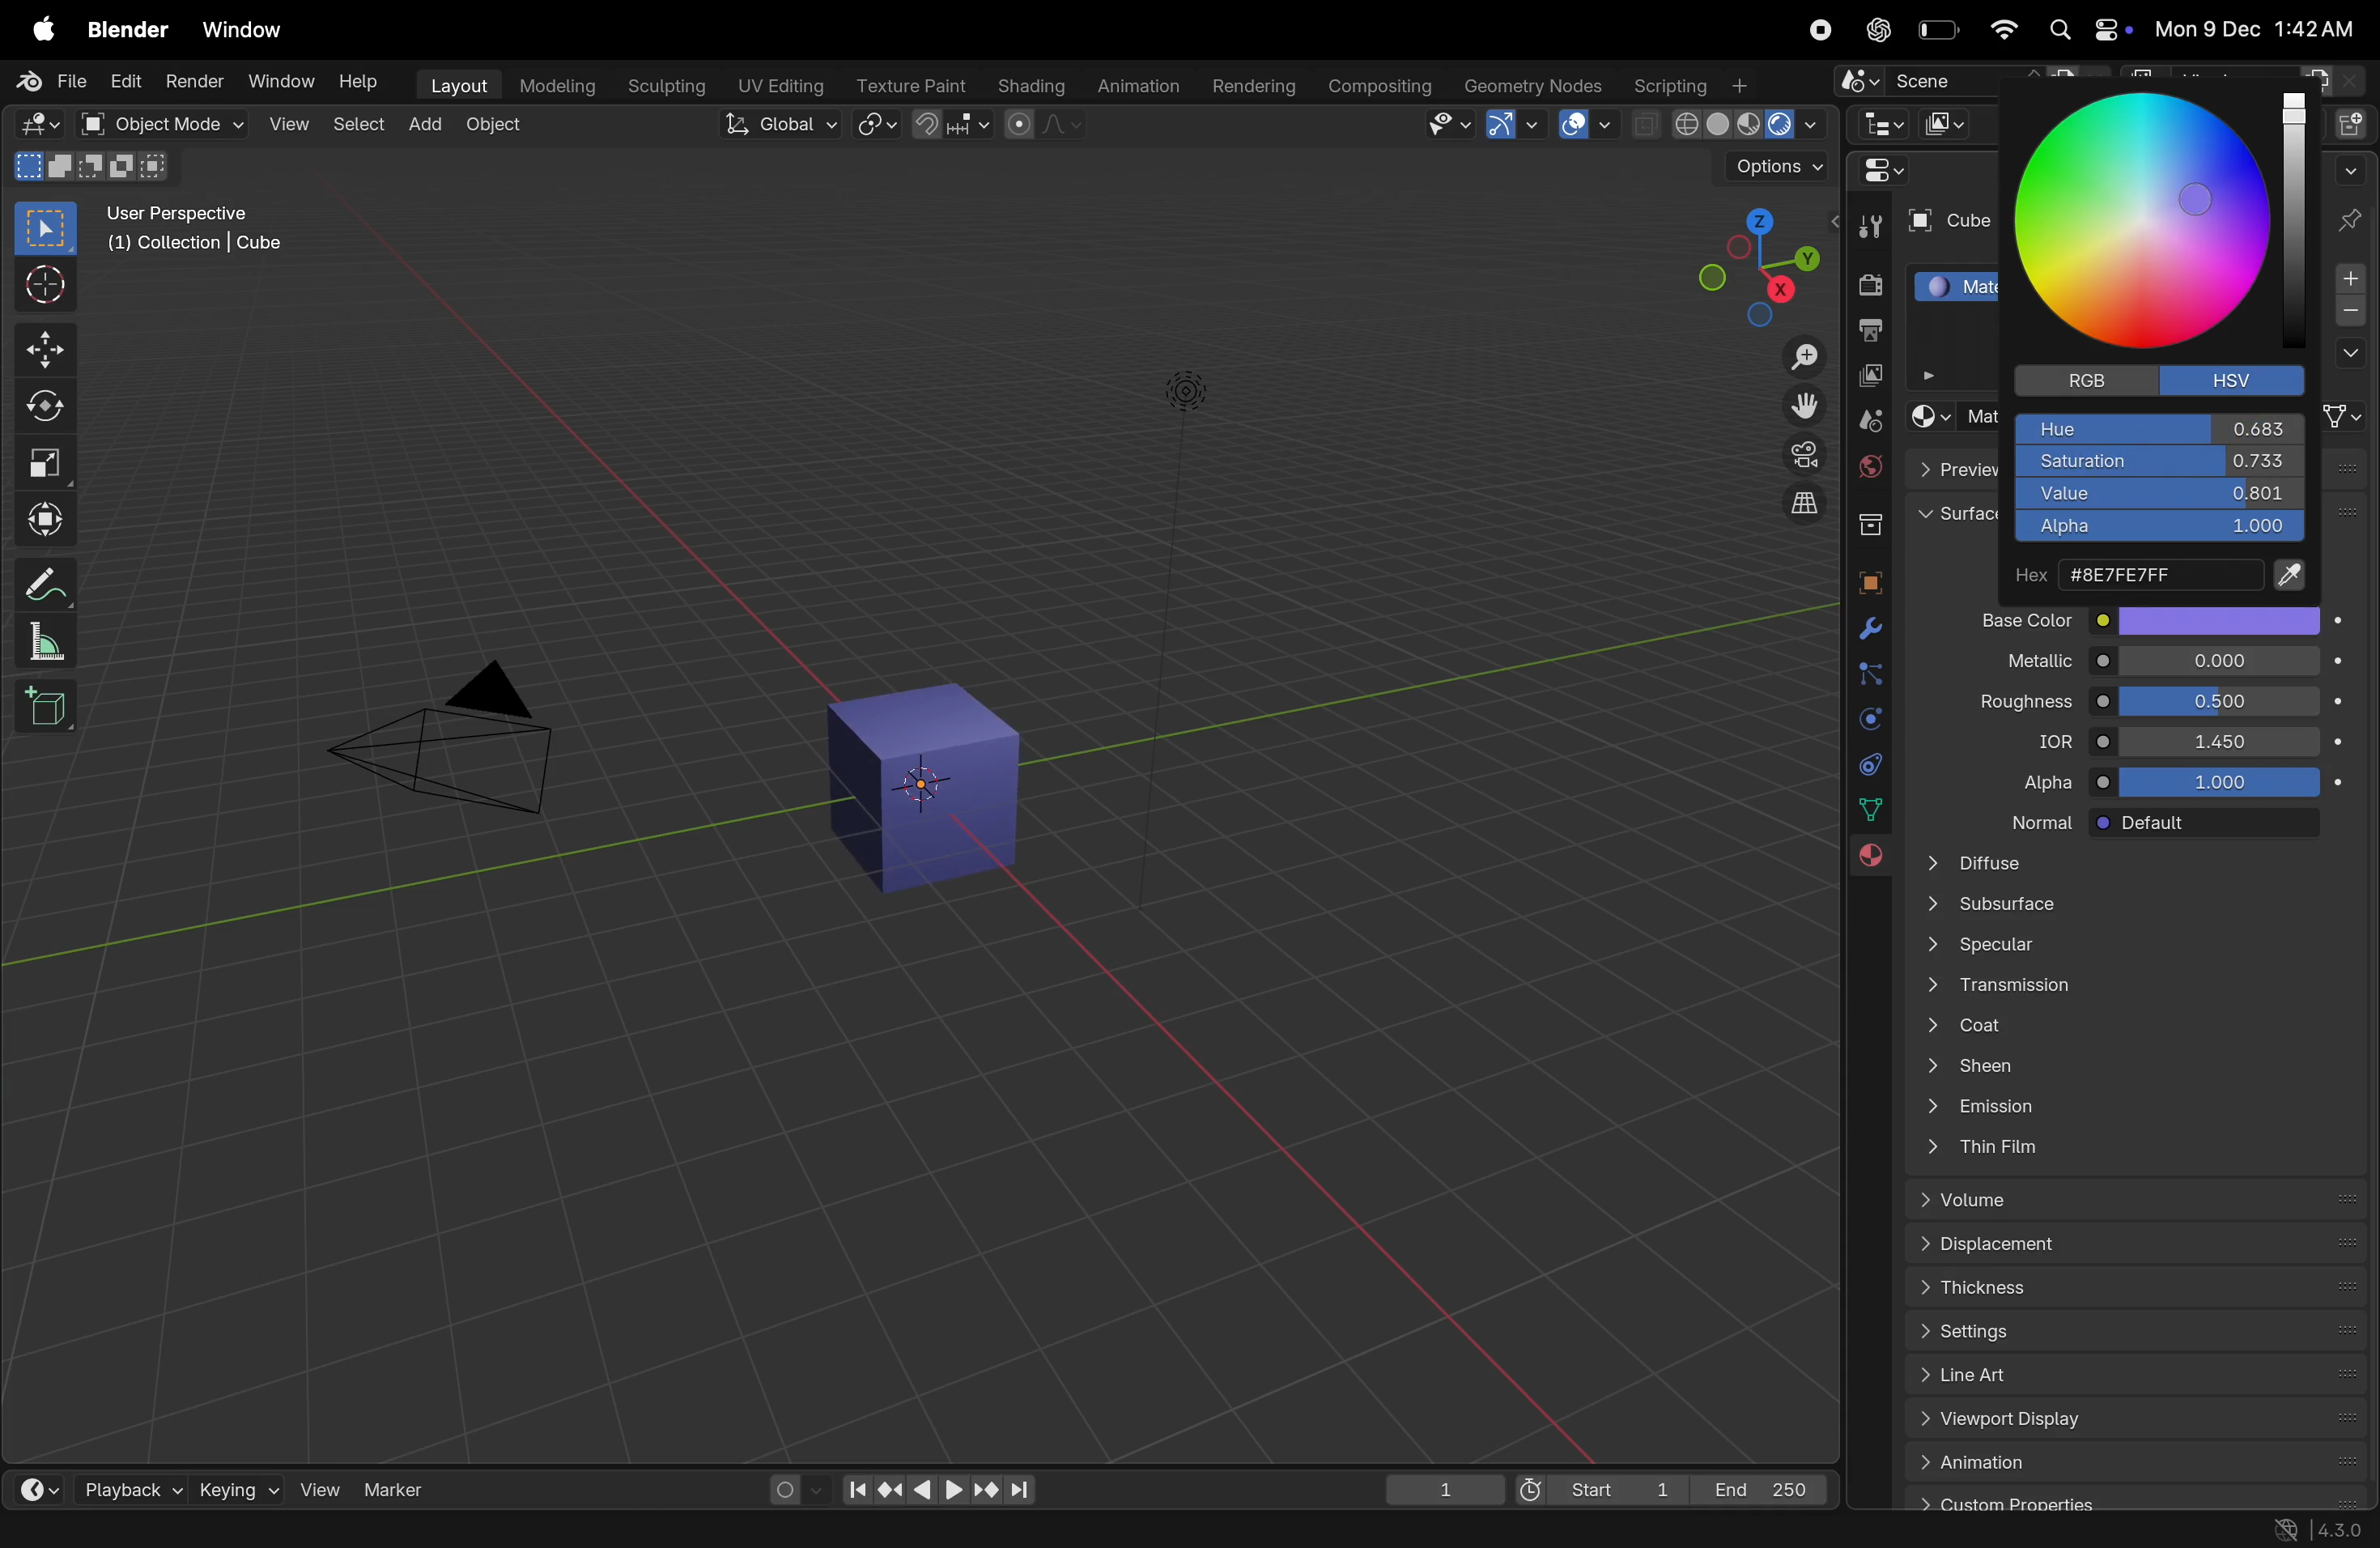 Image resolution: width=2380 pixels, height=1548 pixels. Describe the element at coordinates (2087, 30) in the screenshot. I see `apple widgets` at that location.